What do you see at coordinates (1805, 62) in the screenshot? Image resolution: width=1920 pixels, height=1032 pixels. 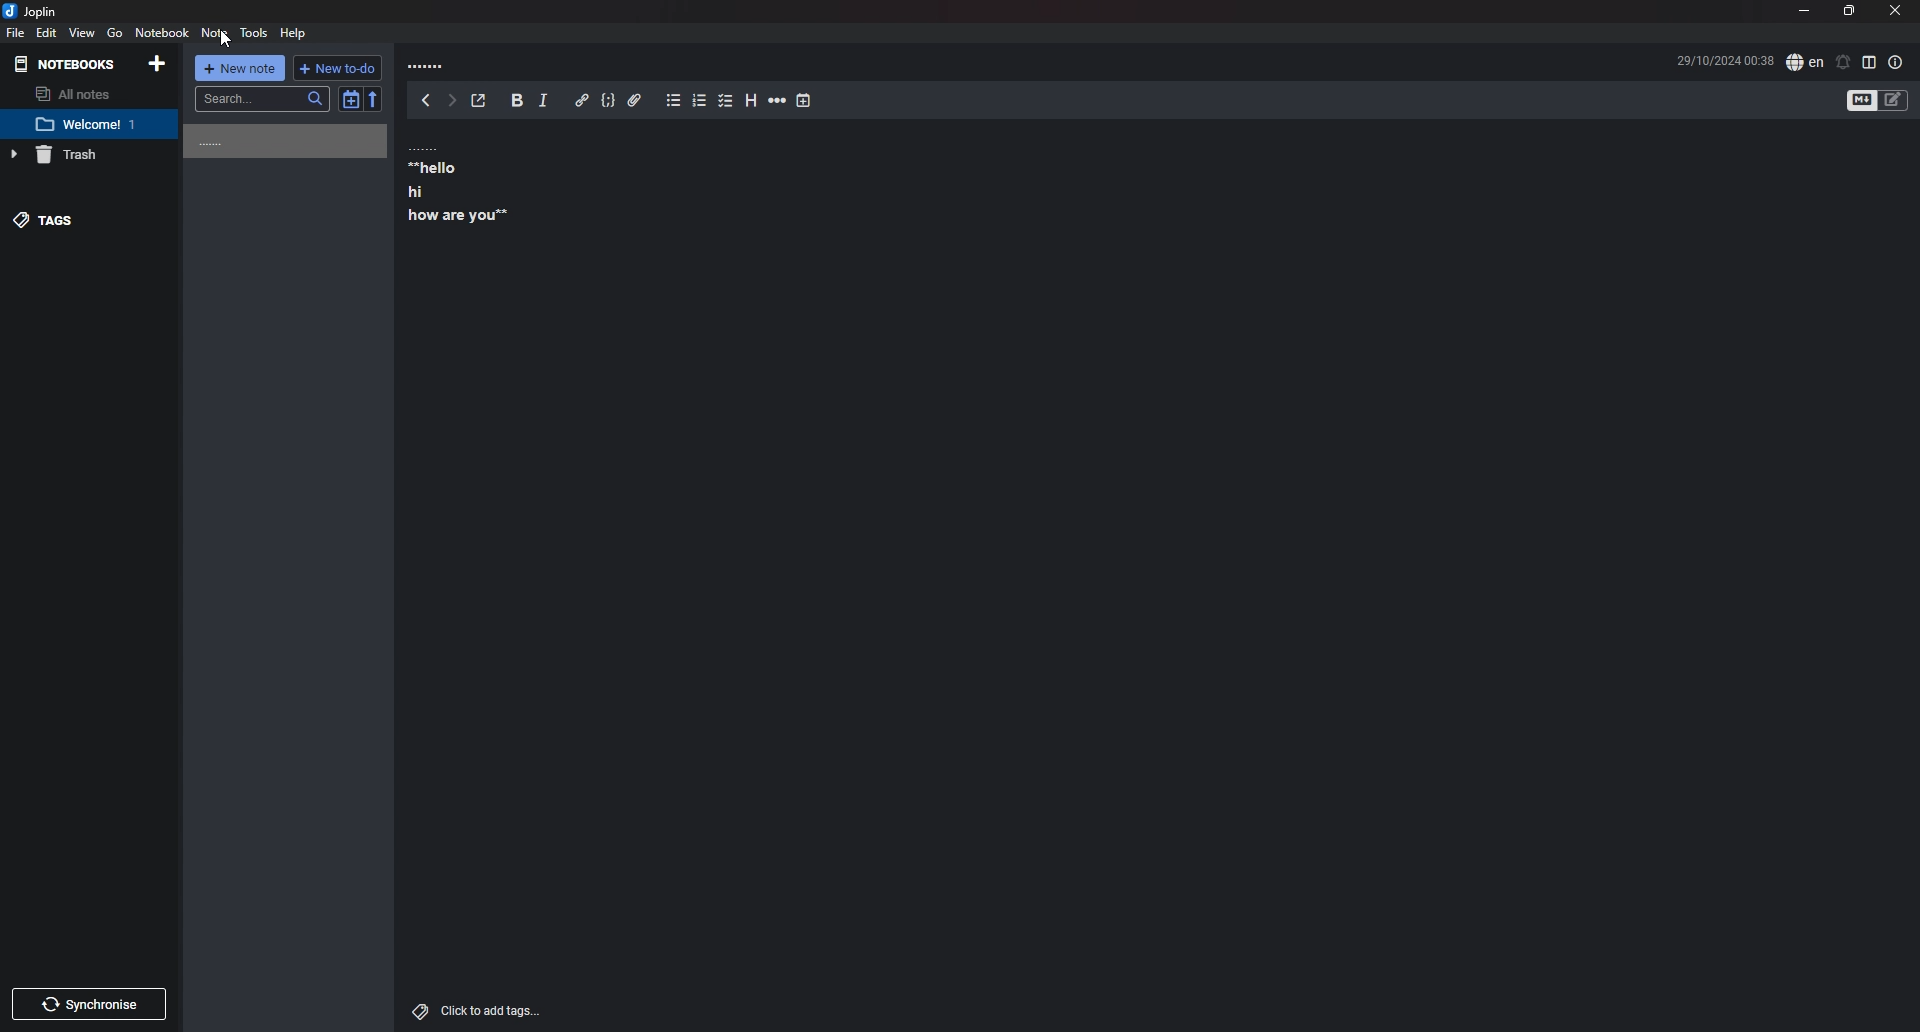 I see `Set language` at bounding box center [1805, 62].